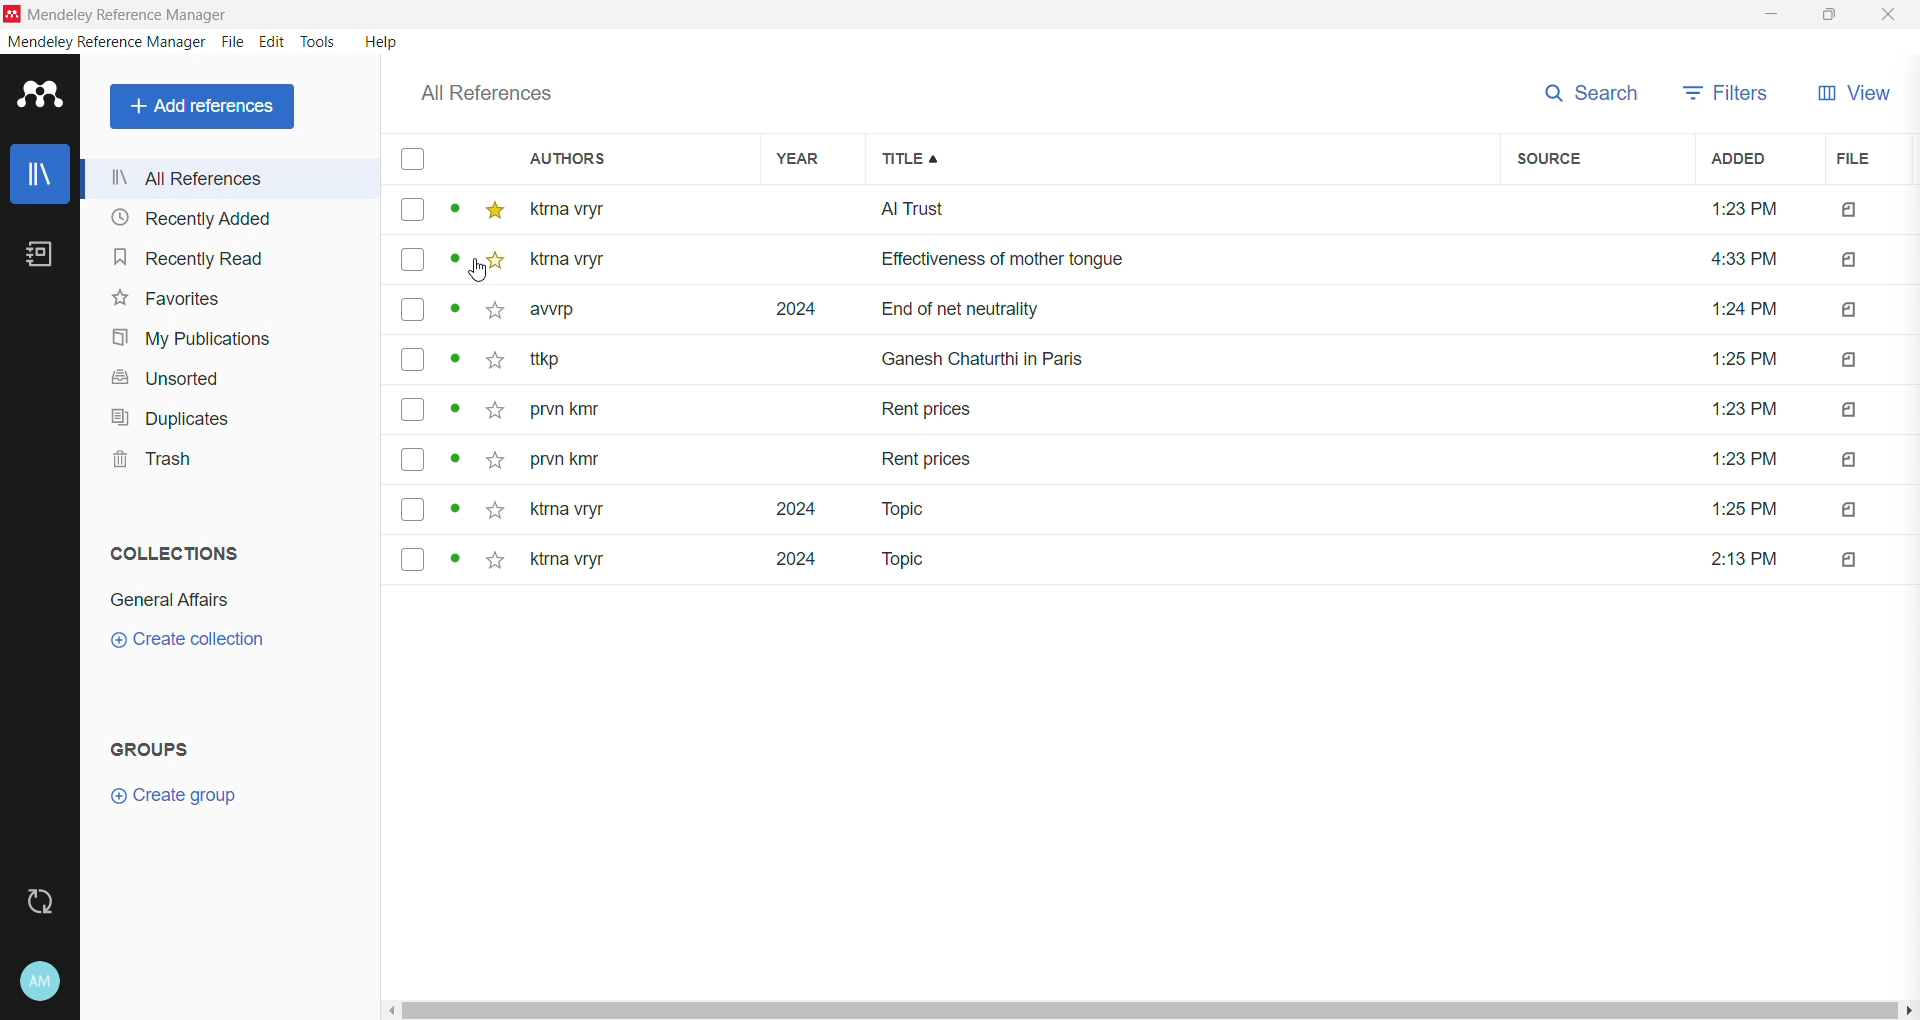 The width and height of the screenshot is (1920, 1020). What do you see at coordinates (40, 254) in the screenshot?
I see `Notebook` at bounding box center [40, 254].